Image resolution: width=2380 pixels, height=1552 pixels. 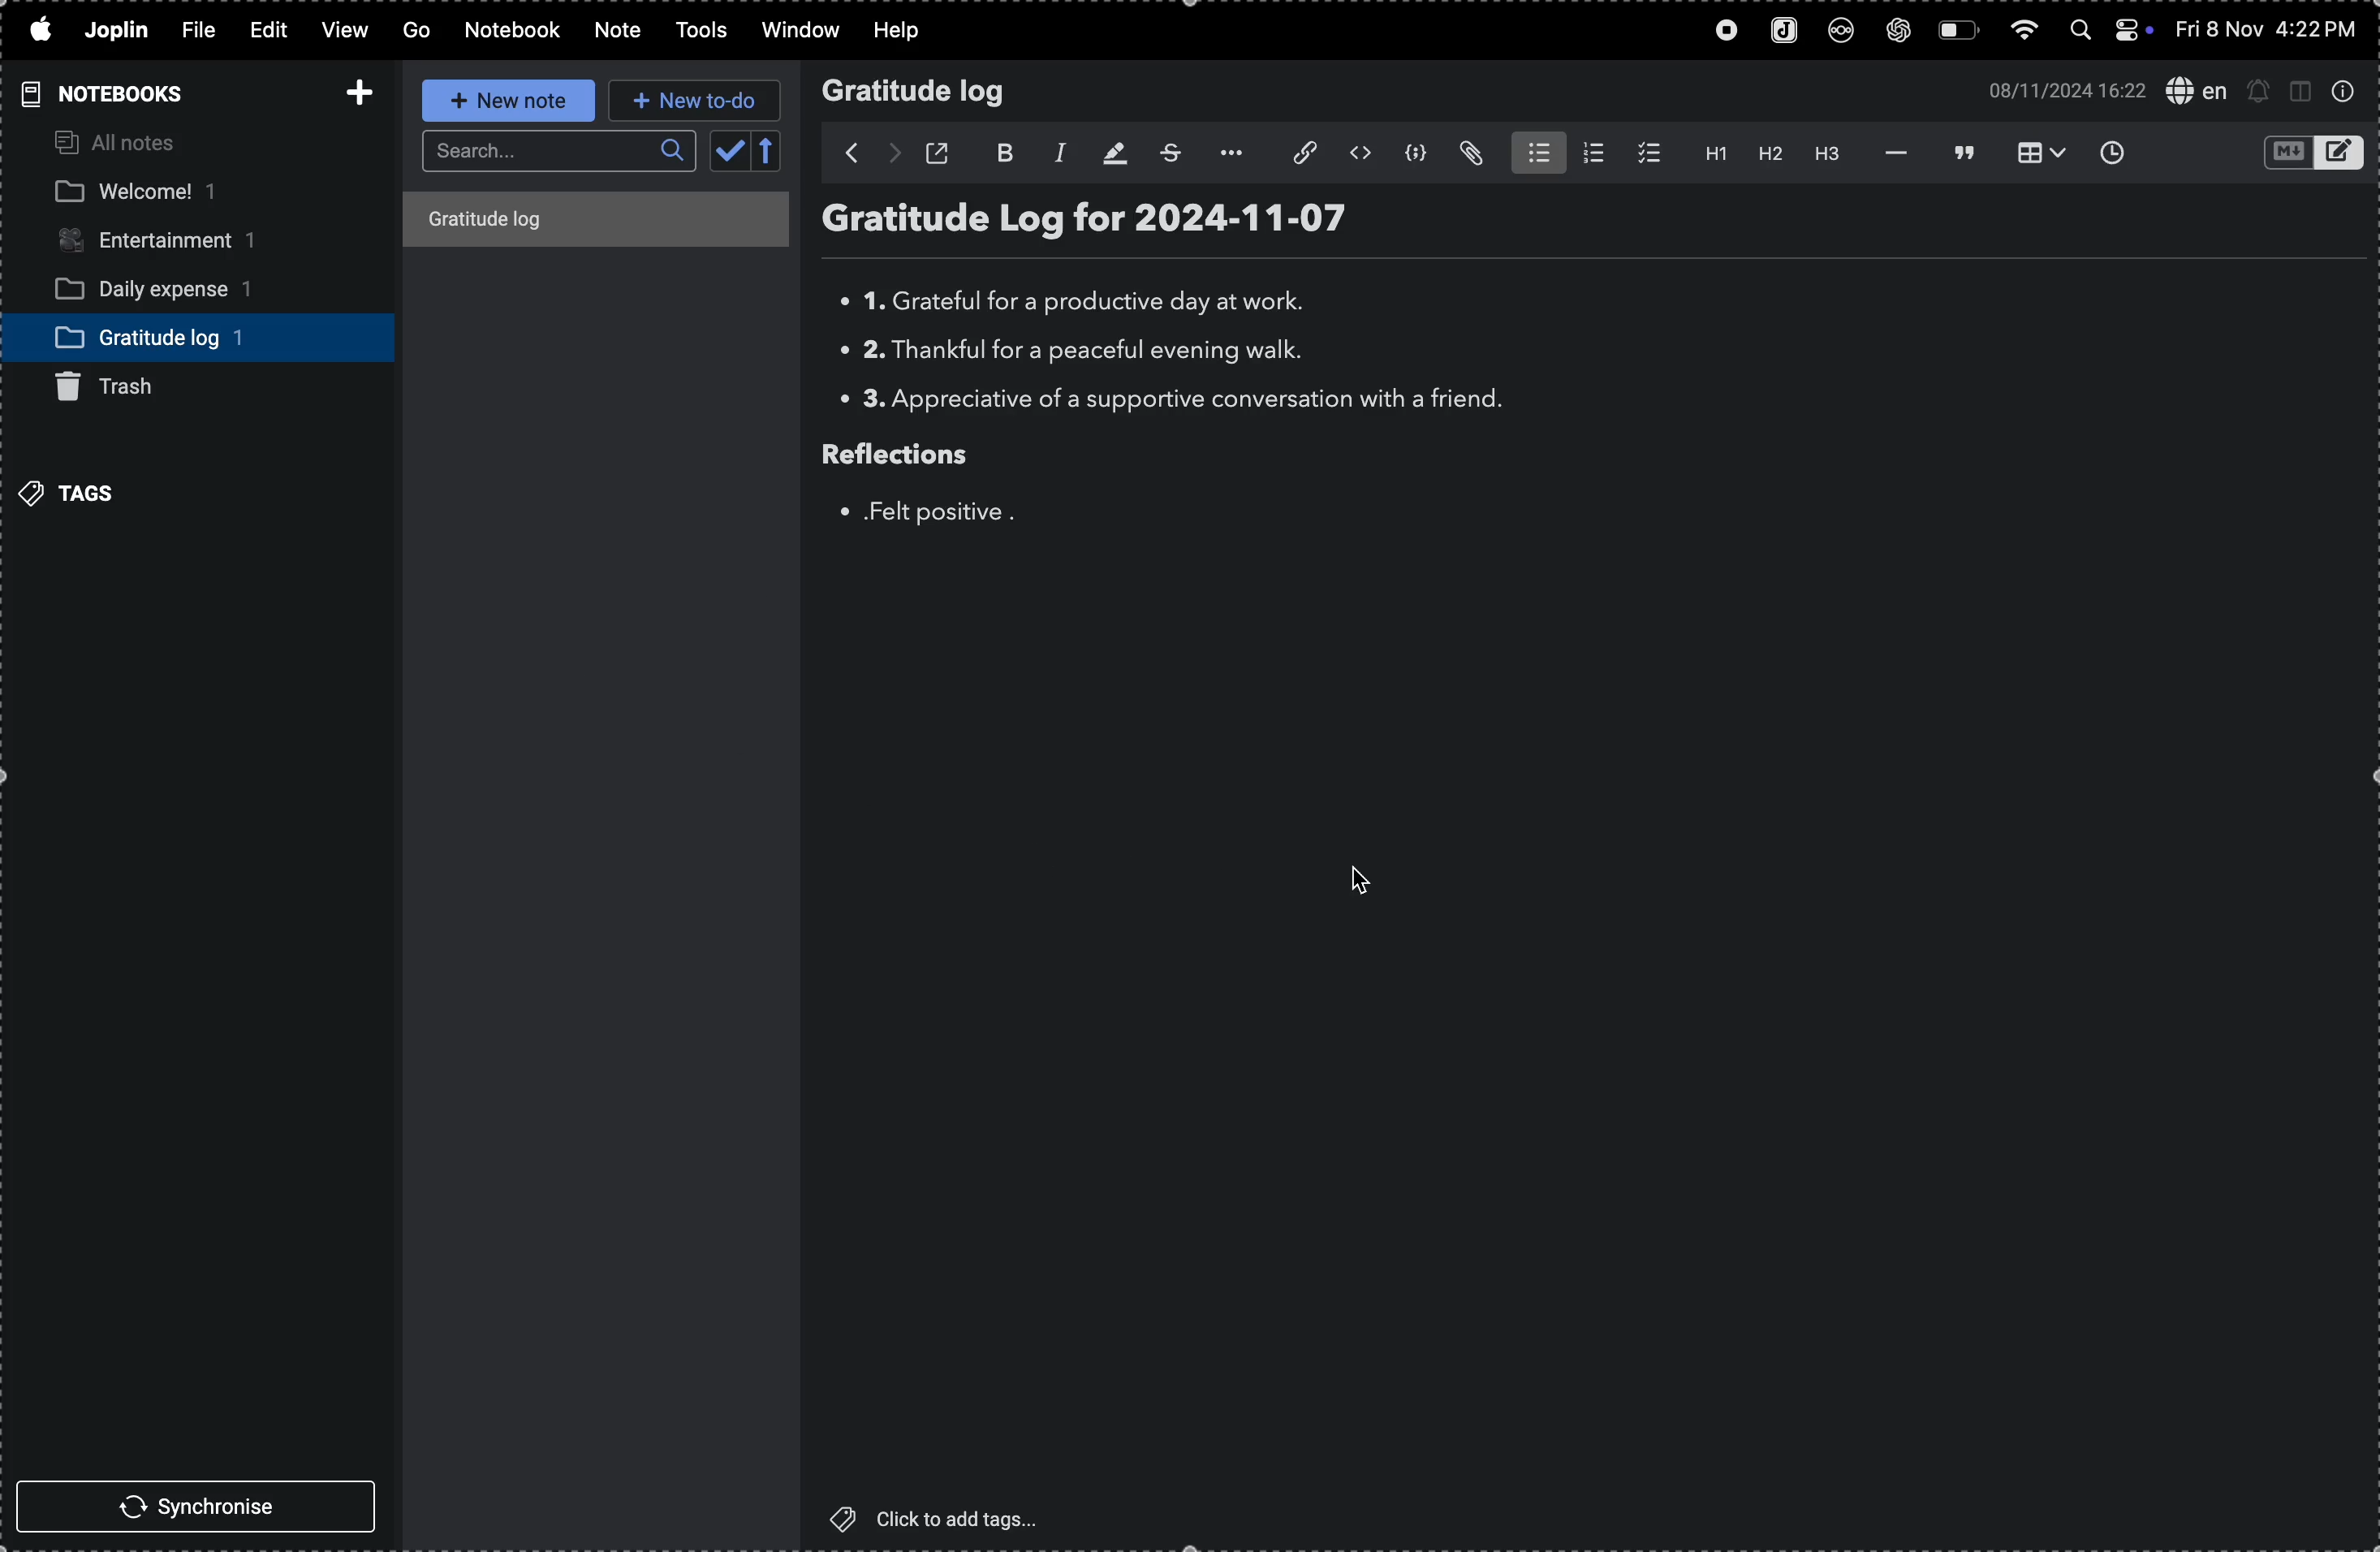 I want to click on record, so click(x=1727, y=29).